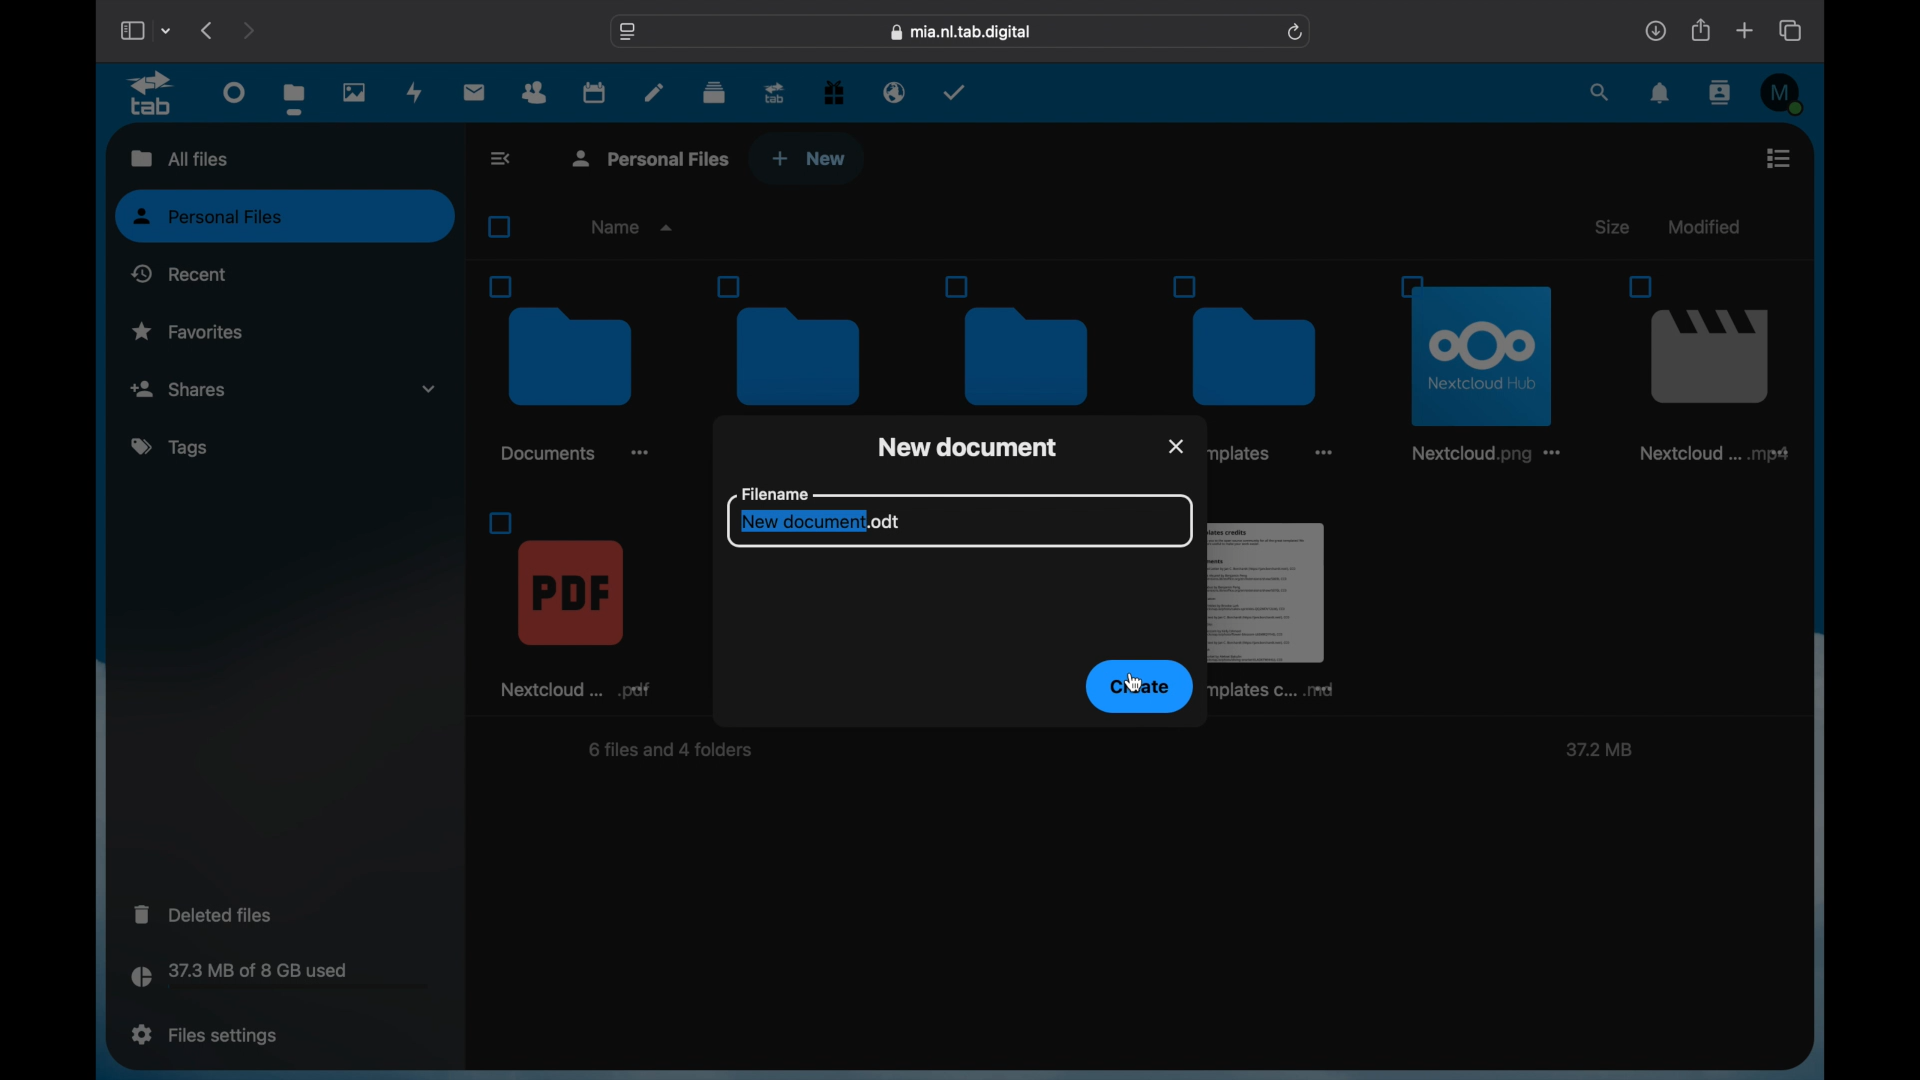  I want to click on upgrade, so click(775, 92).